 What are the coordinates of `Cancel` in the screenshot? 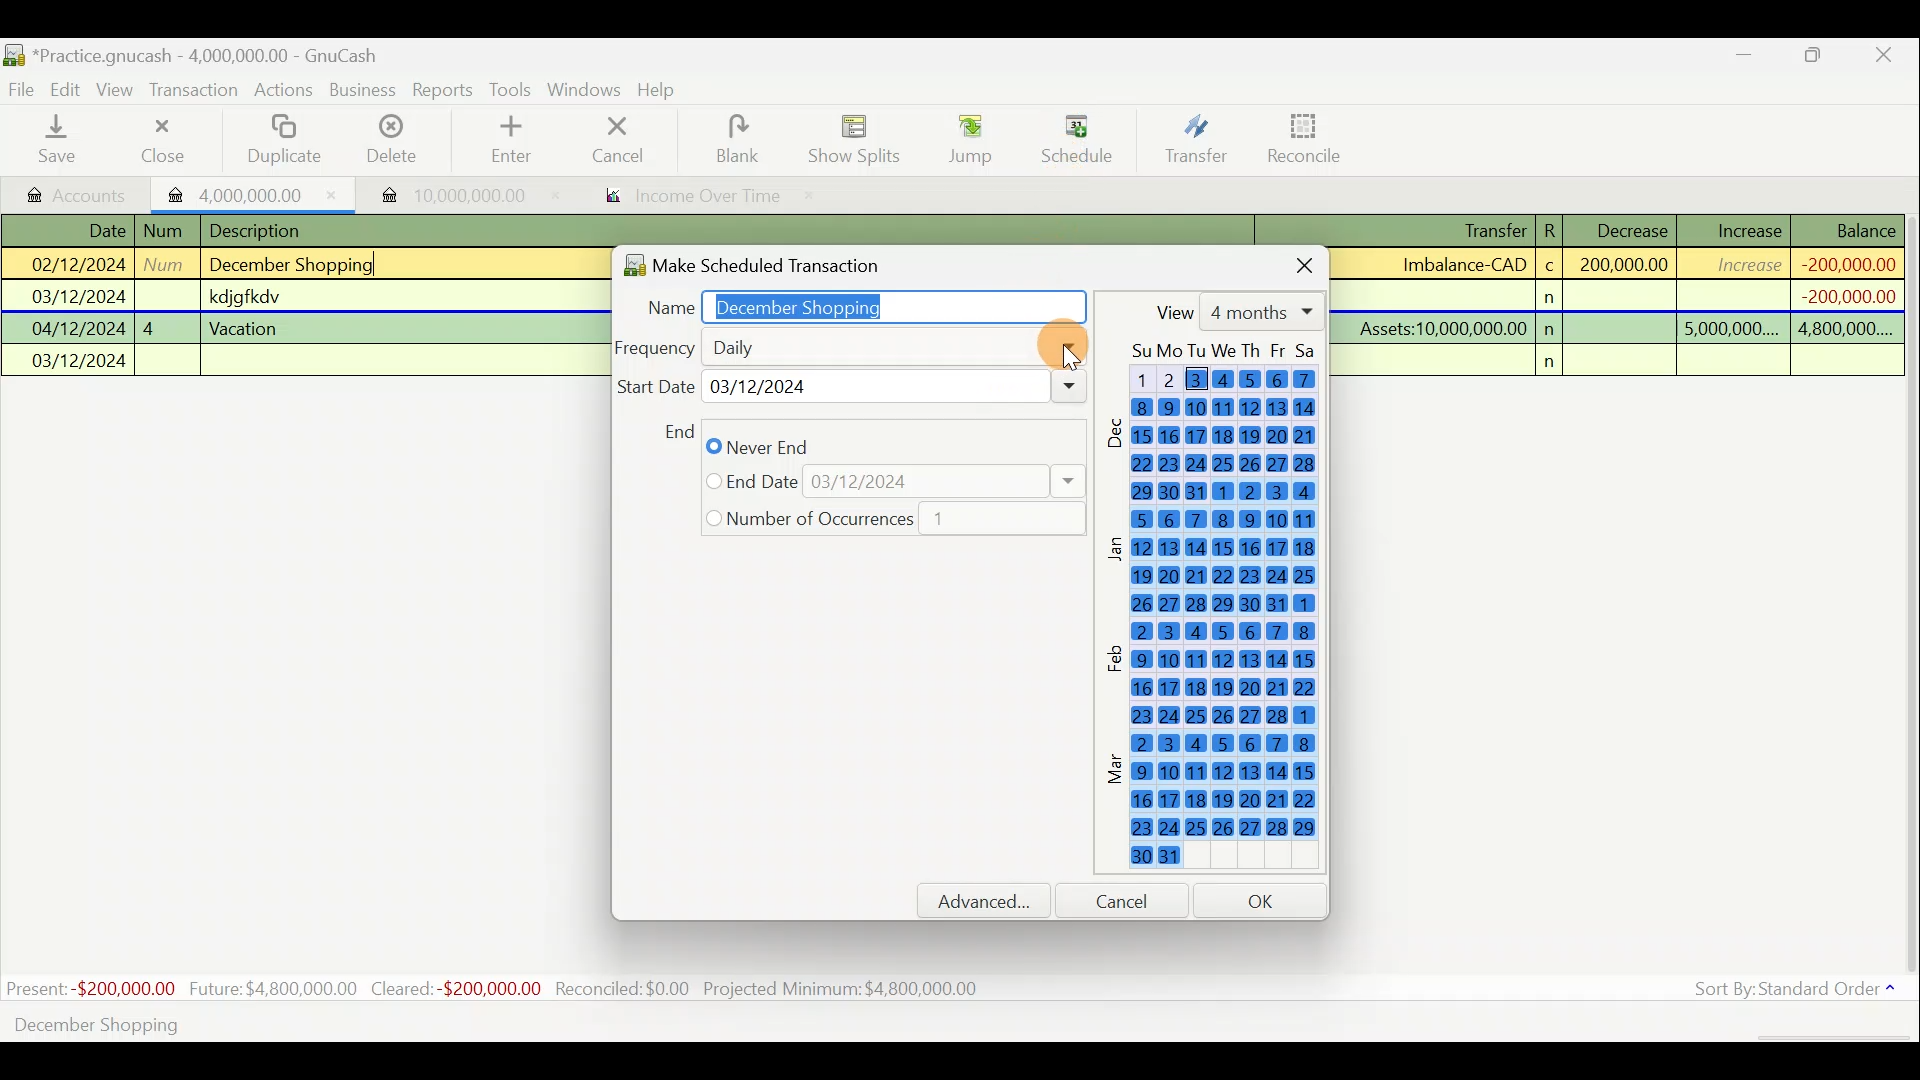 It's located at (619, 138).